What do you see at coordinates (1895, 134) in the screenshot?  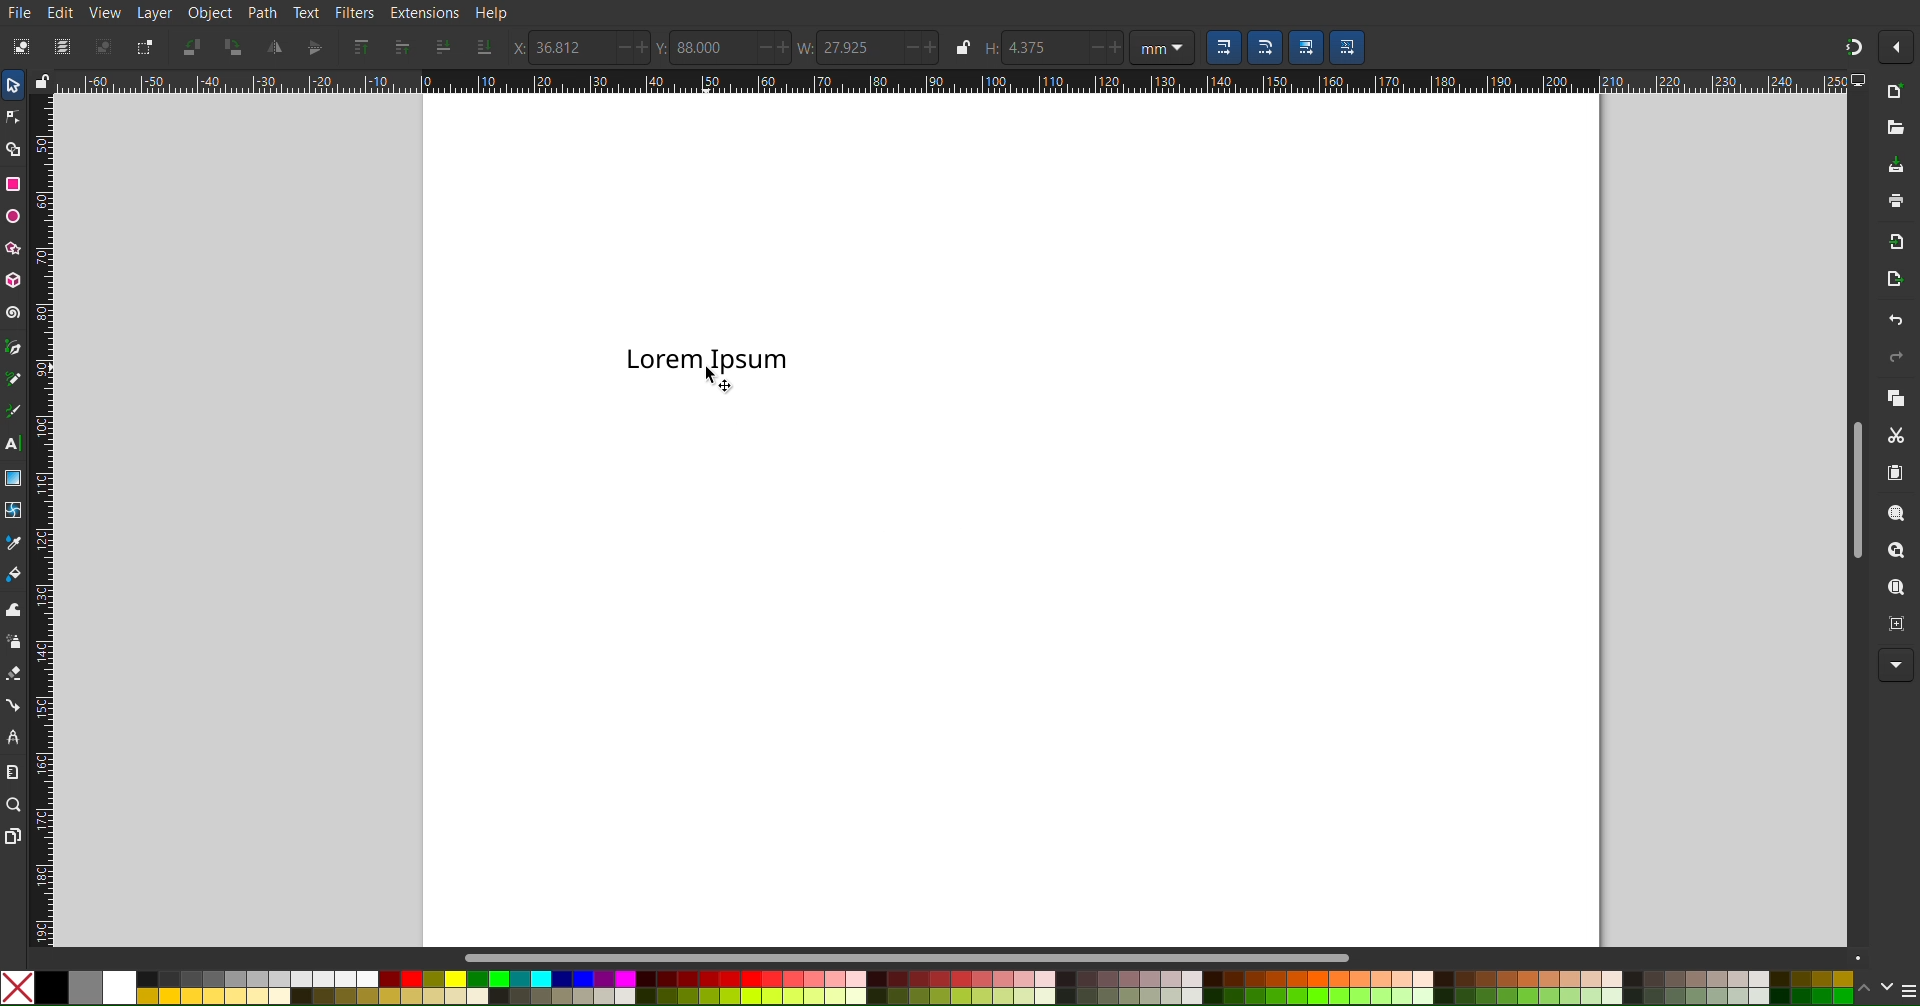 I see `Open` at bounding box center [1895, 134].